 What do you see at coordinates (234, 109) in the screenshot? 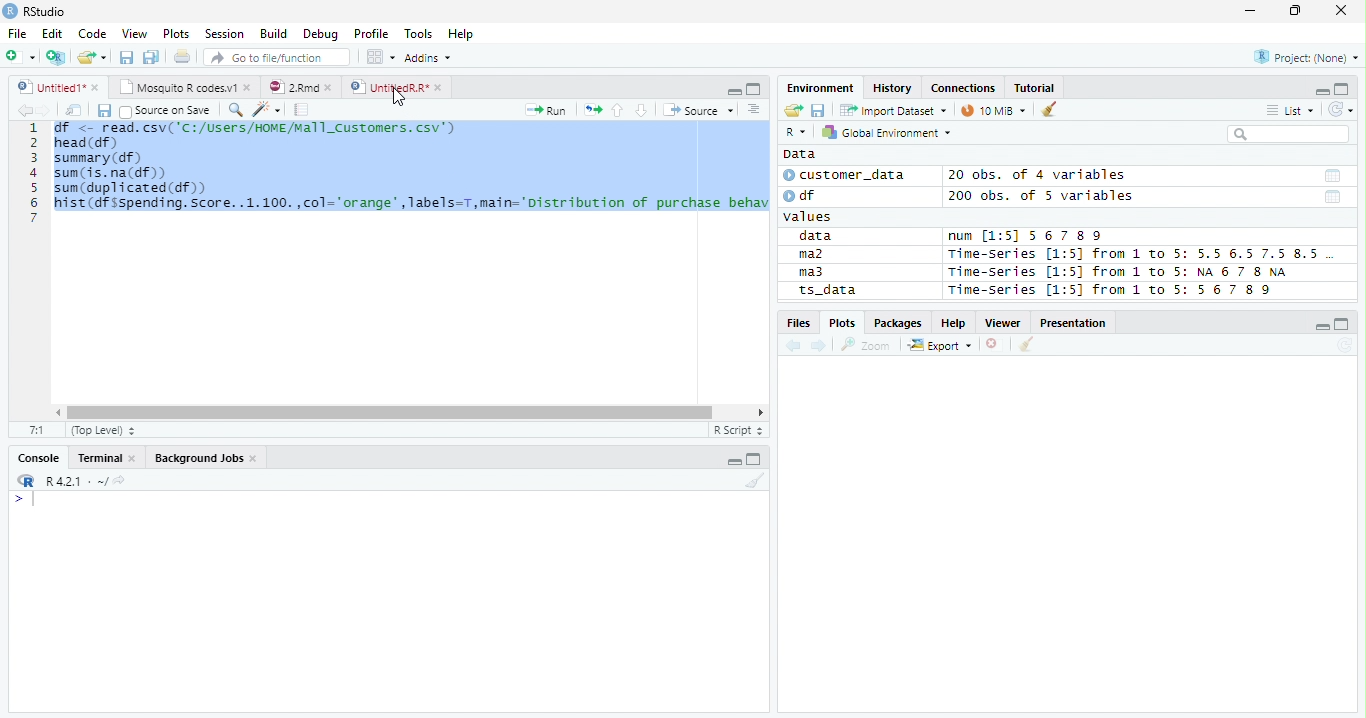
I see `Find/Replace` at bounding box center [234, 109].